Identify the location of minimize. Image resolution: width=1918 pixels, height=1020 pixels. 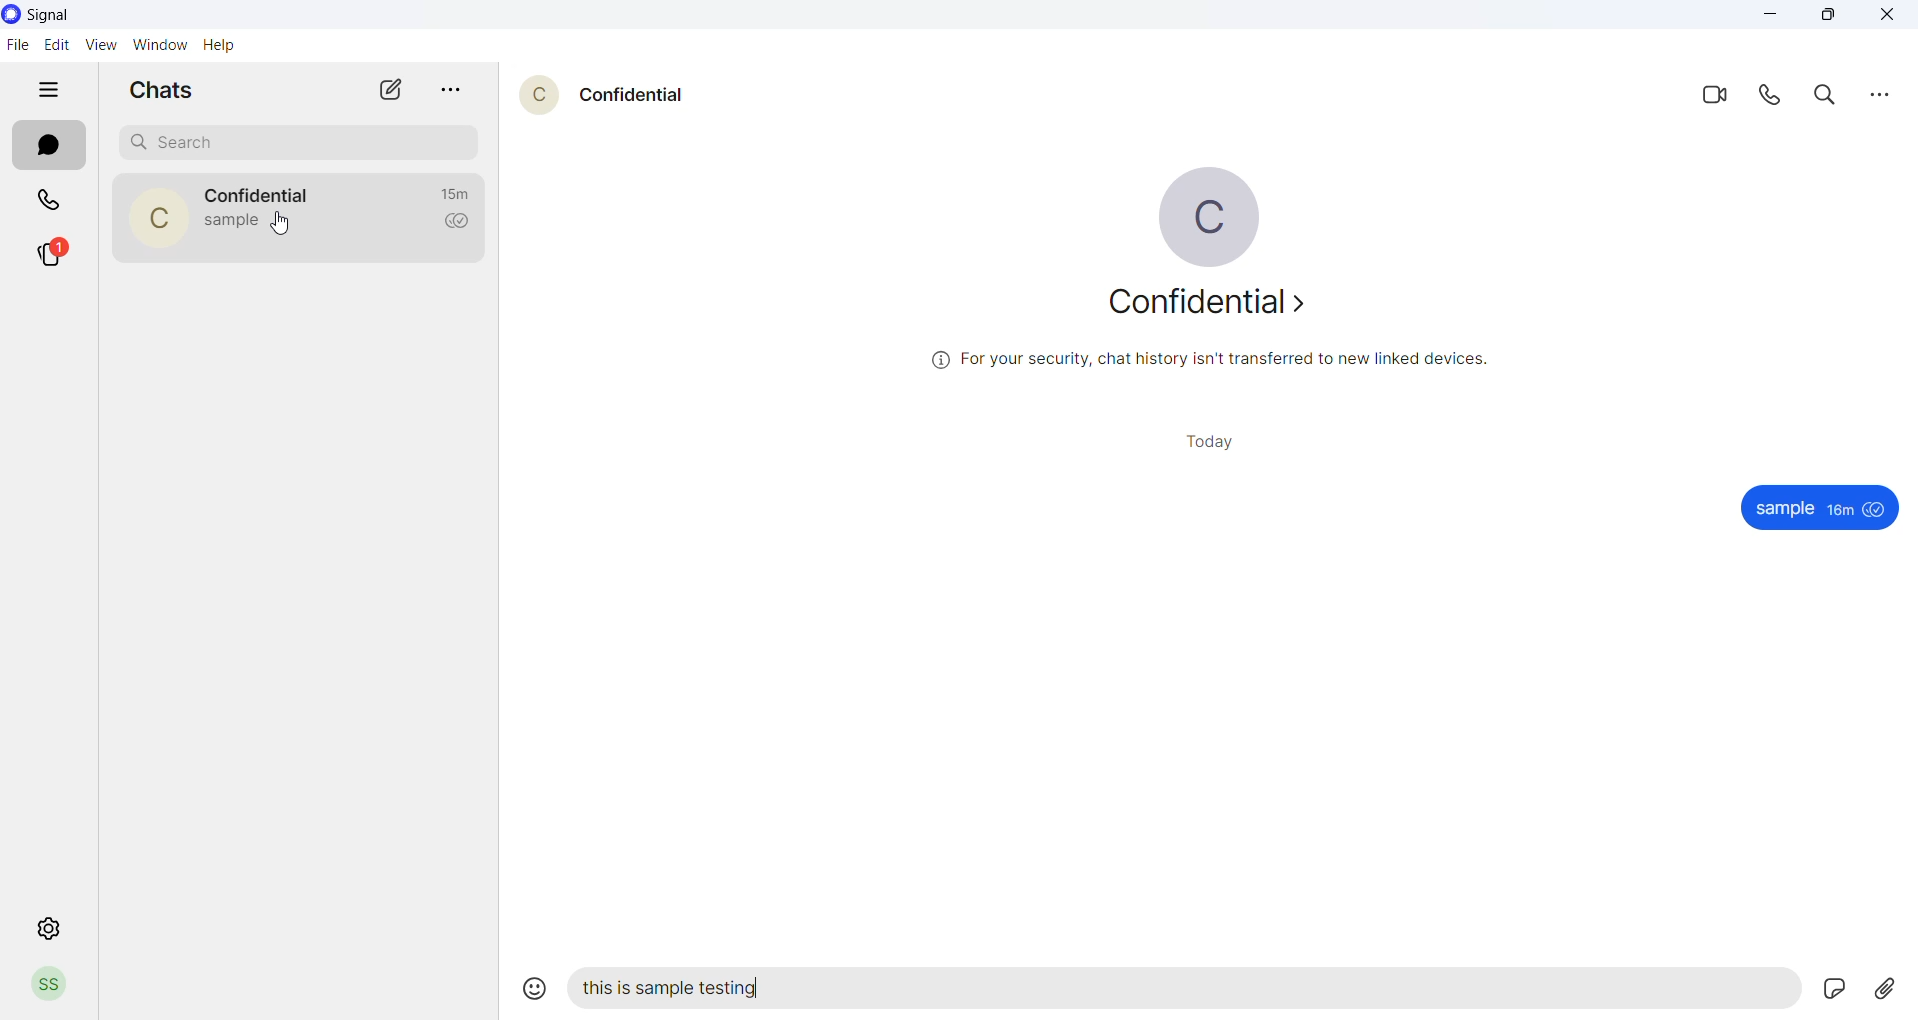
(1770, 18).